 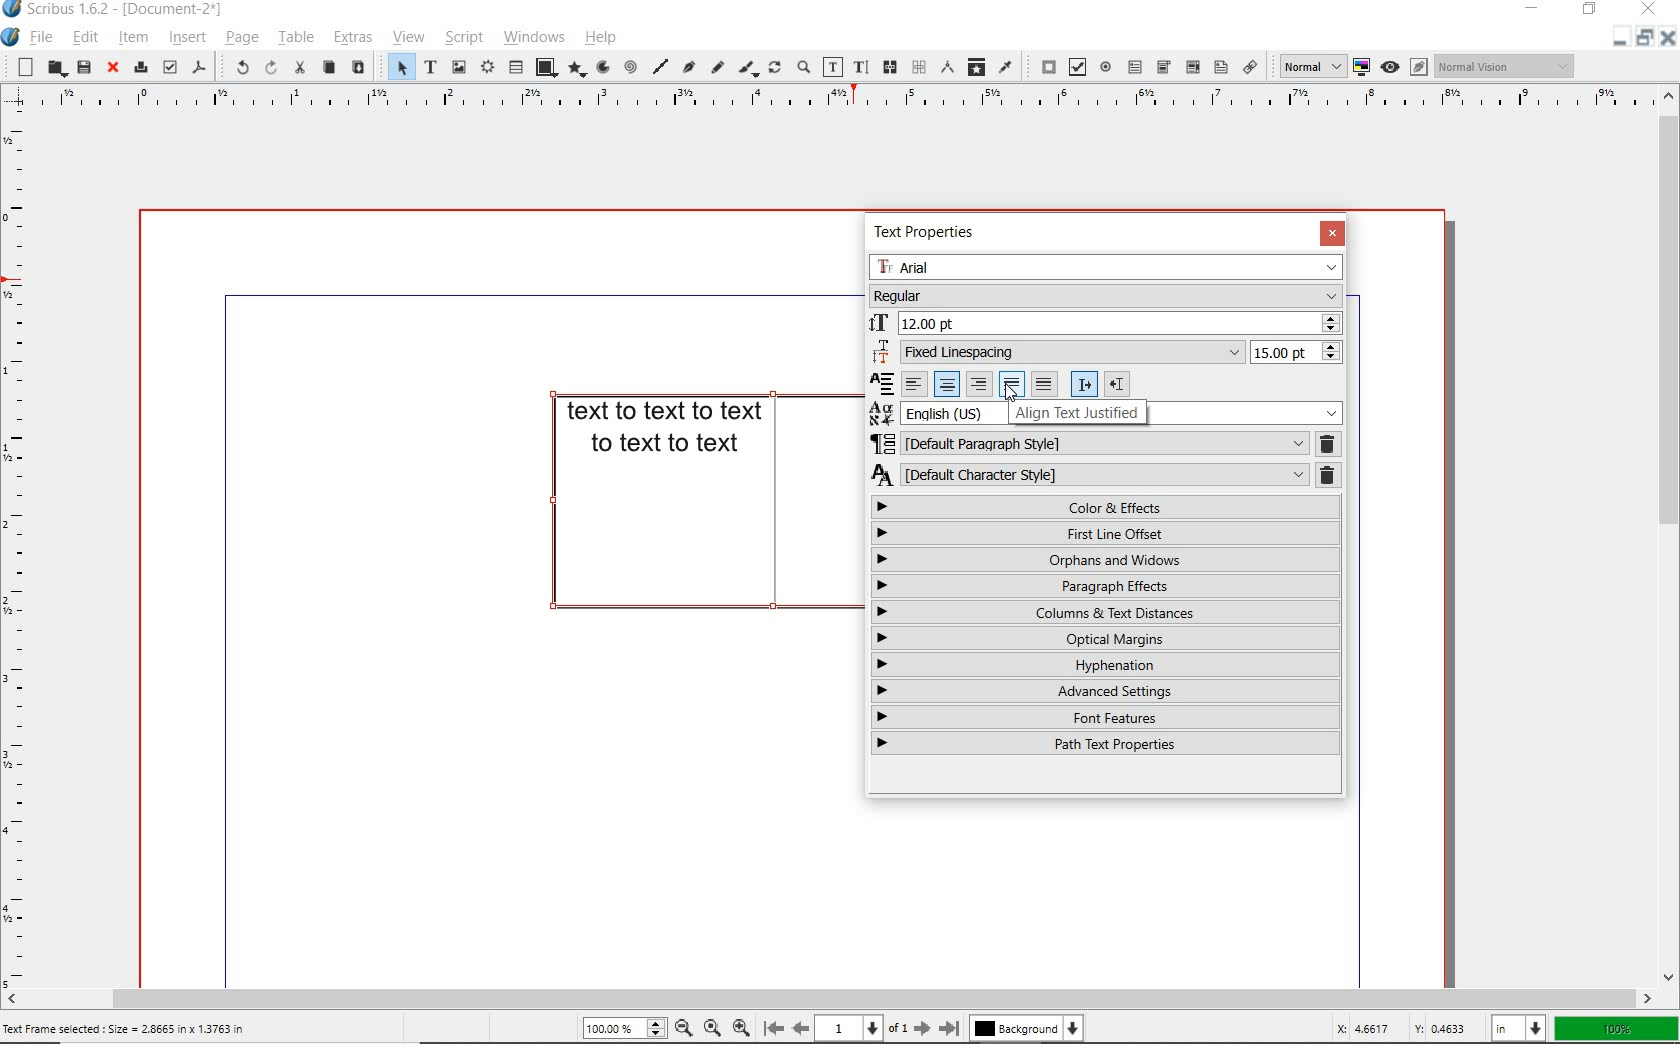 I want to click on help, so click(x=600, y=37).